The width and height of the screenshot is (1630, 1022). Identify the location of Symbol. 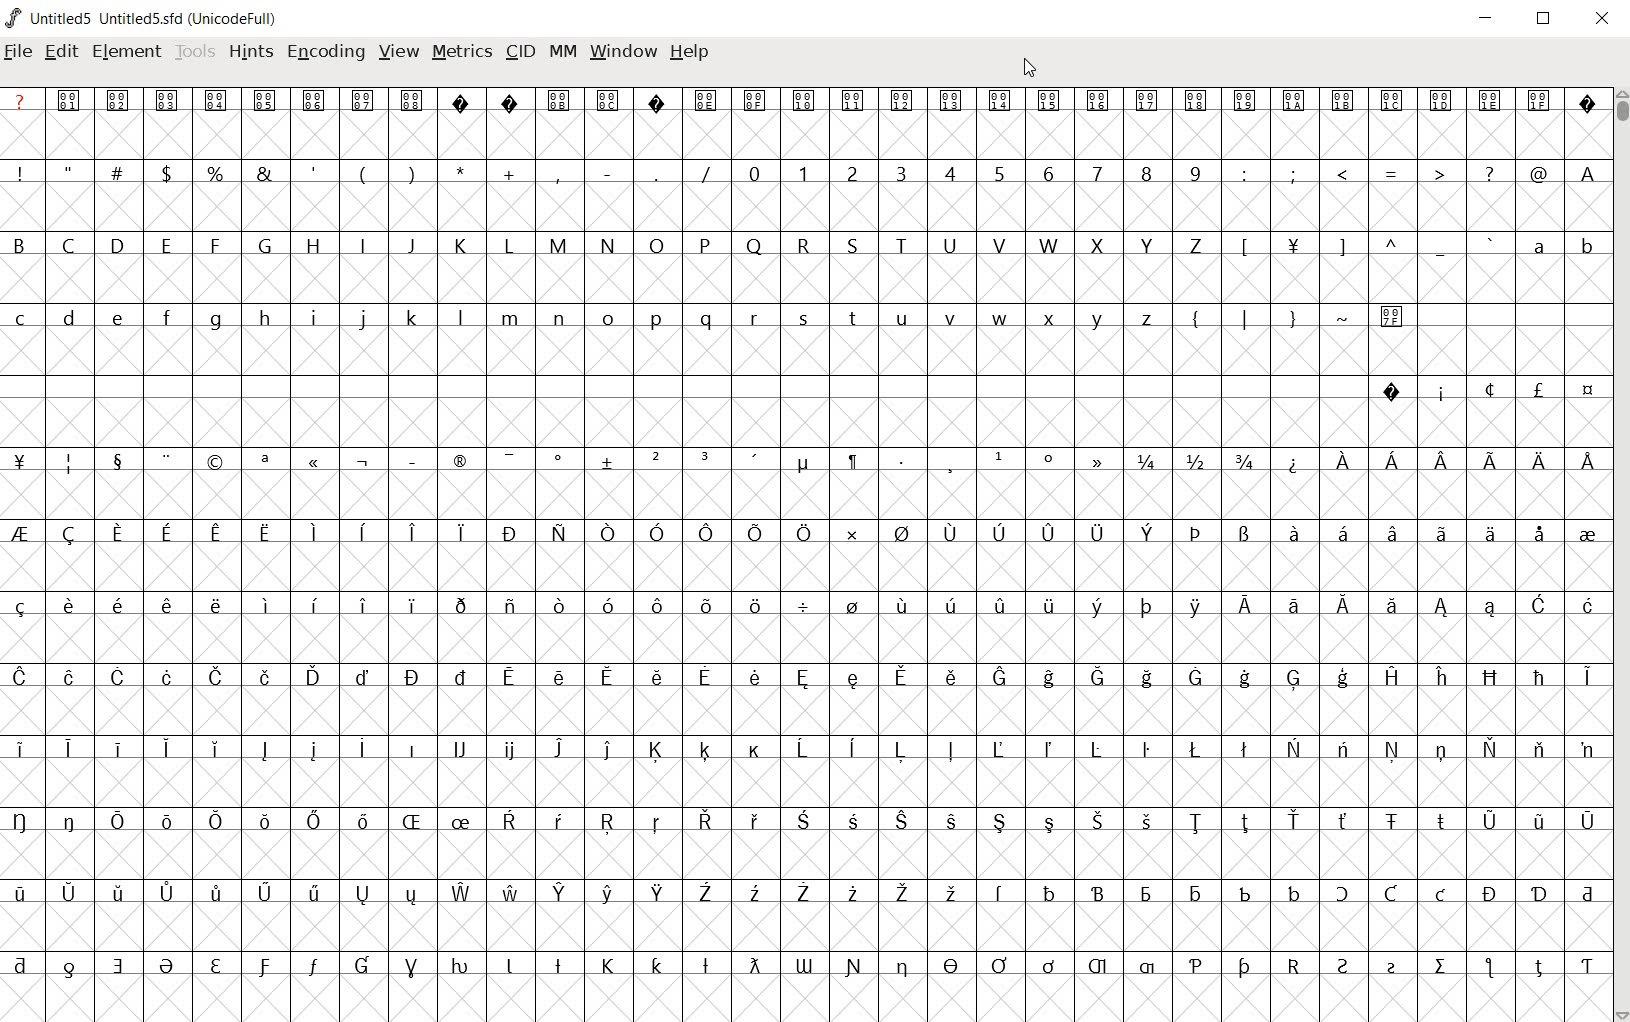
(657, 894).